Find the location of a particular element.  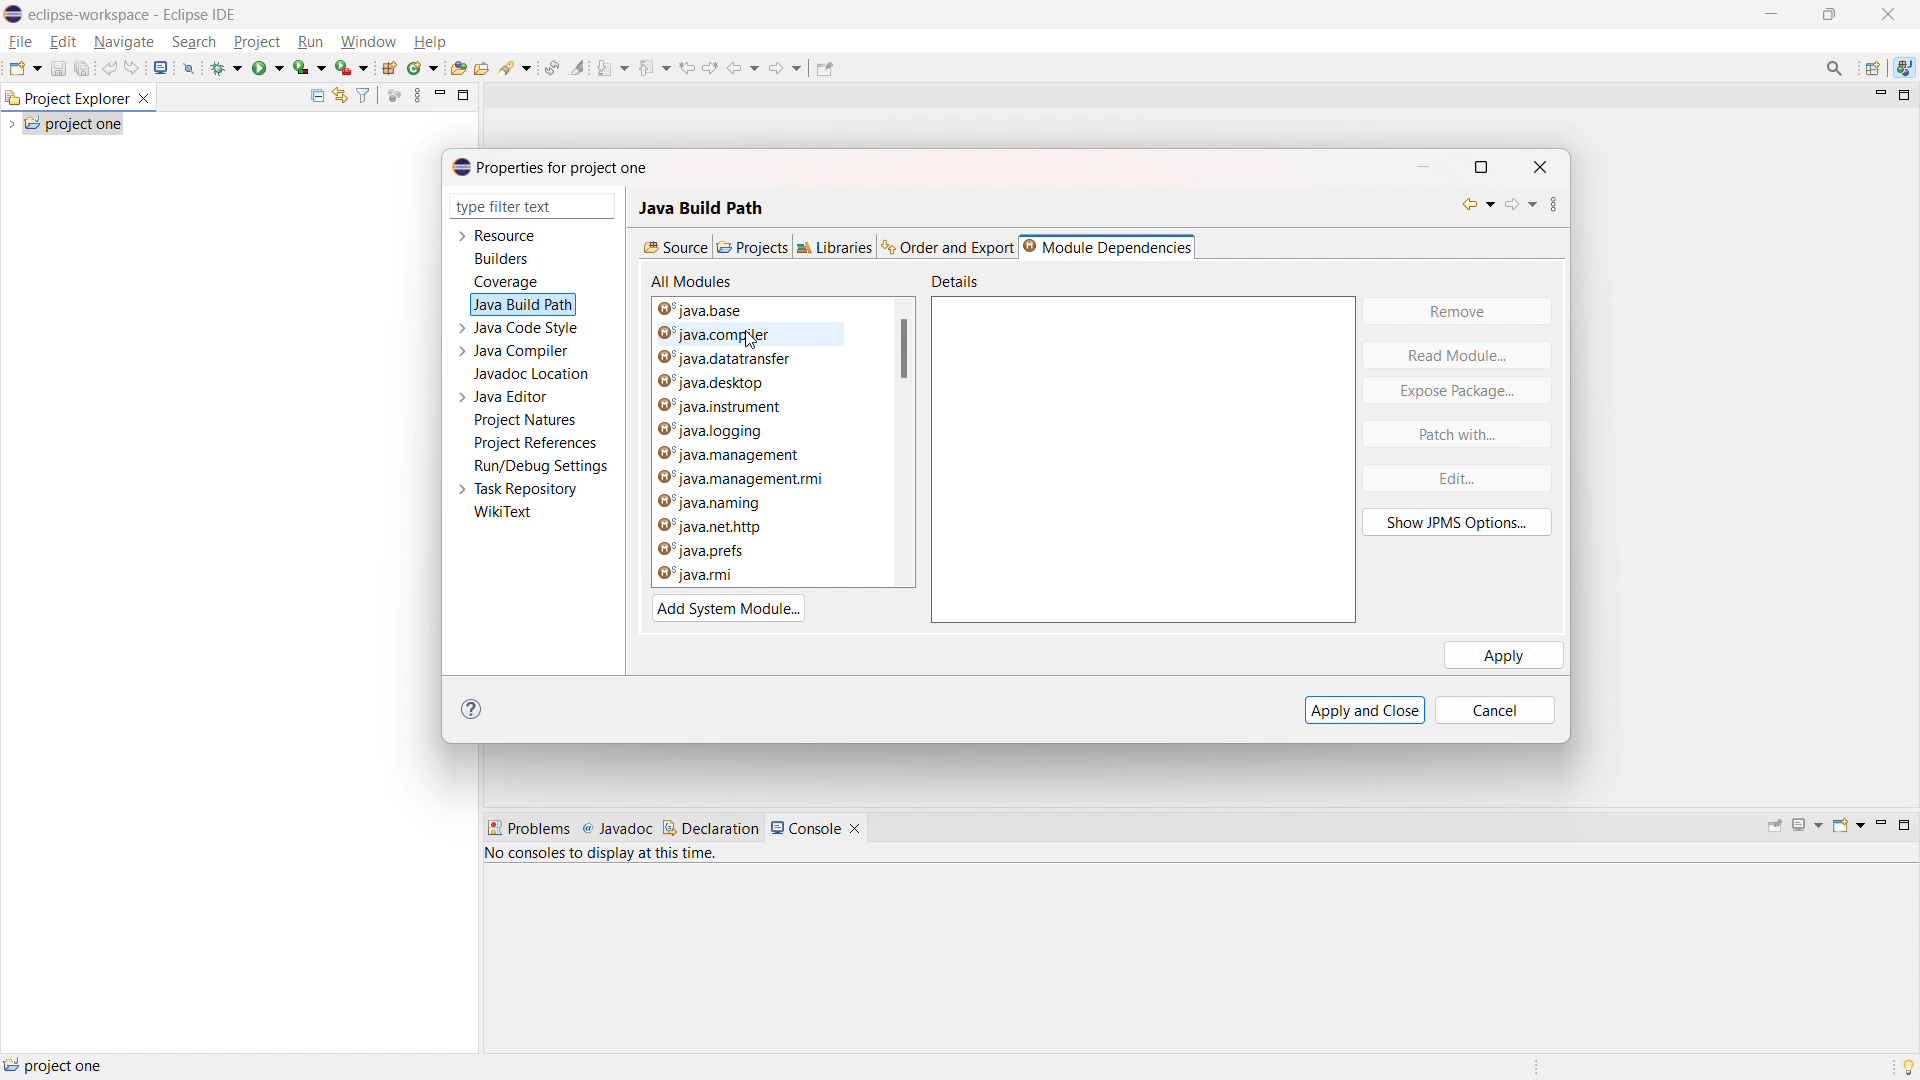

builders is located at coordinates (501, 259).